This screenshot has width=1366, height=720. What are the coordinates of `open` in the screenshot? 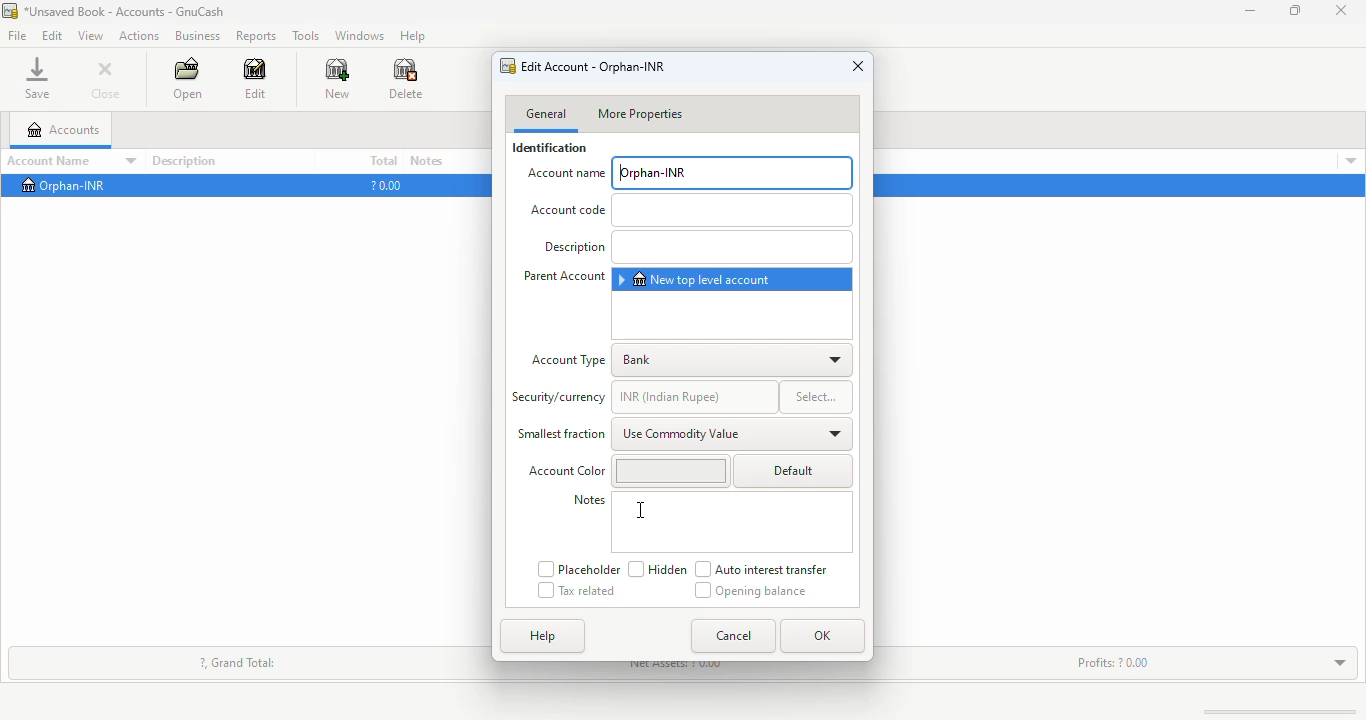 It's located at (188, 79).